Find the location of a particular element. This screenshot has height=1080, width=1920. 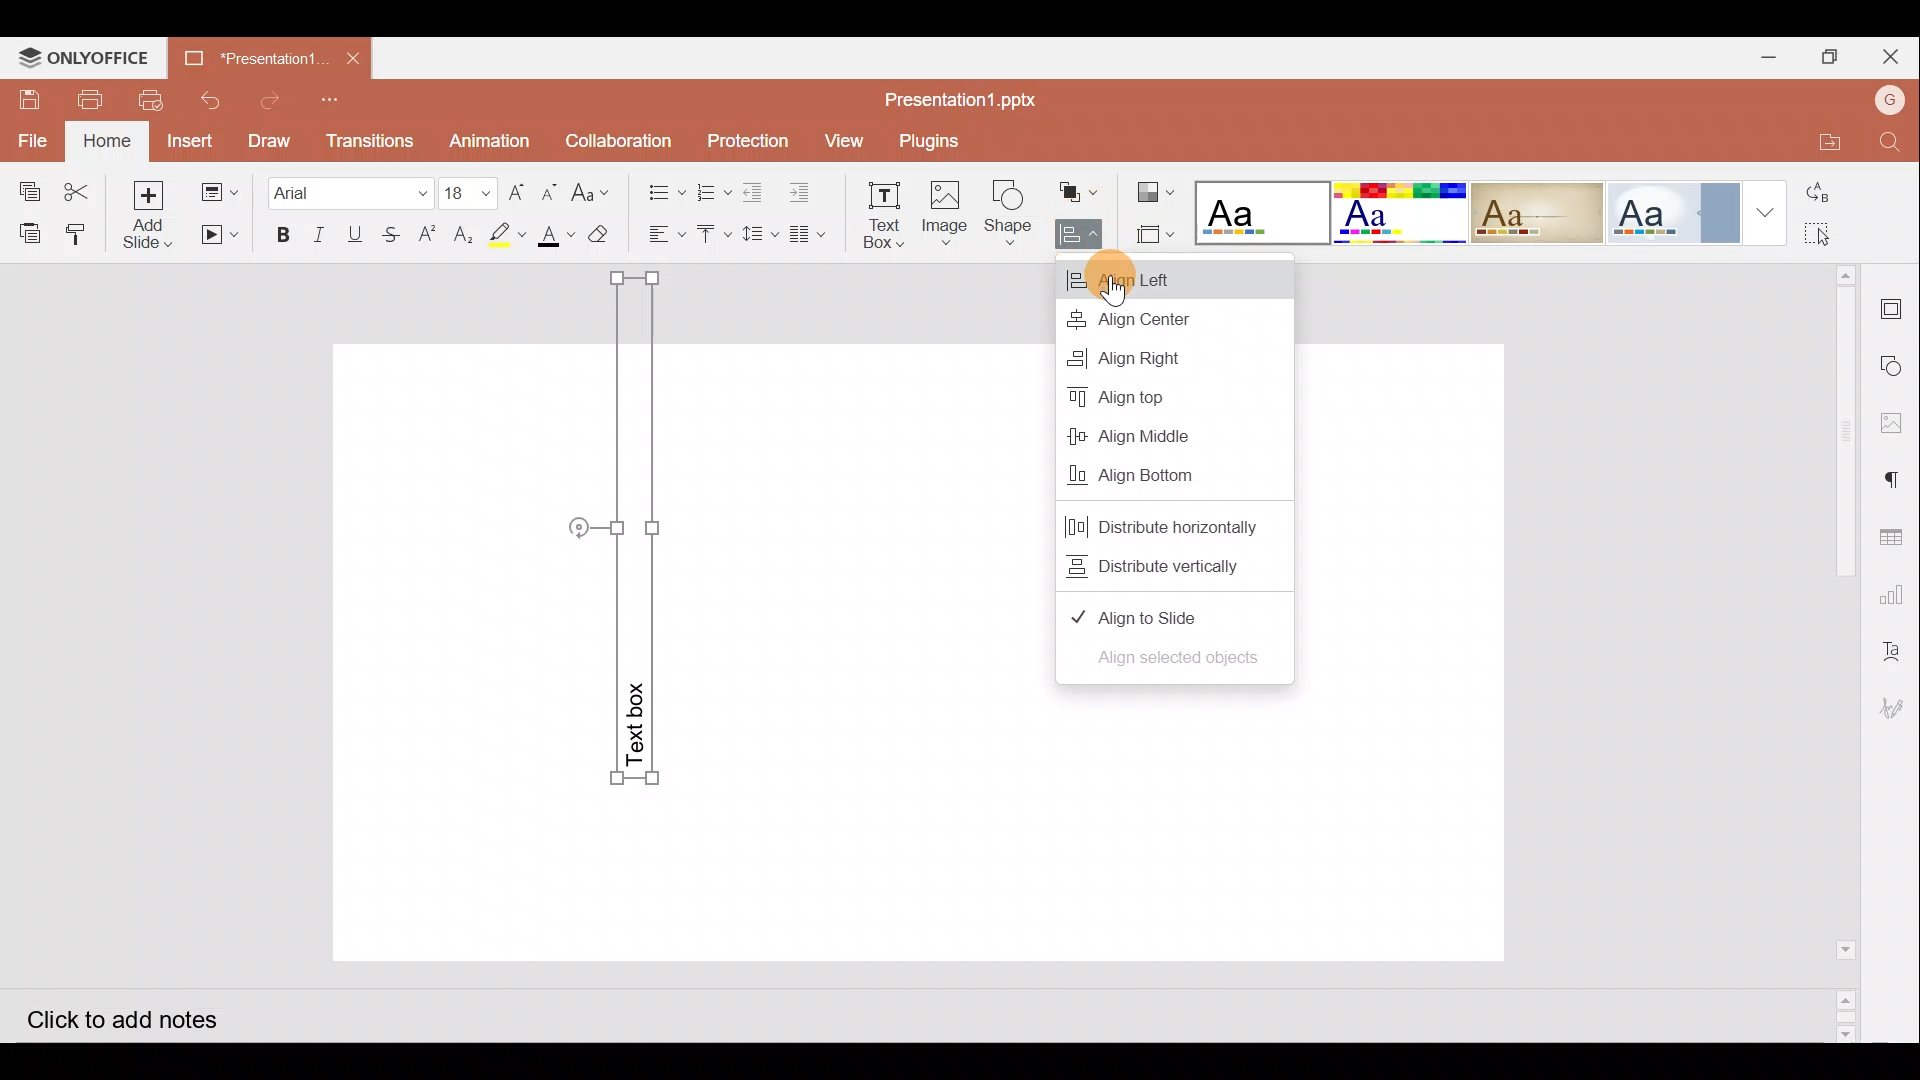

Select all is located at coordinates (1843, 235).